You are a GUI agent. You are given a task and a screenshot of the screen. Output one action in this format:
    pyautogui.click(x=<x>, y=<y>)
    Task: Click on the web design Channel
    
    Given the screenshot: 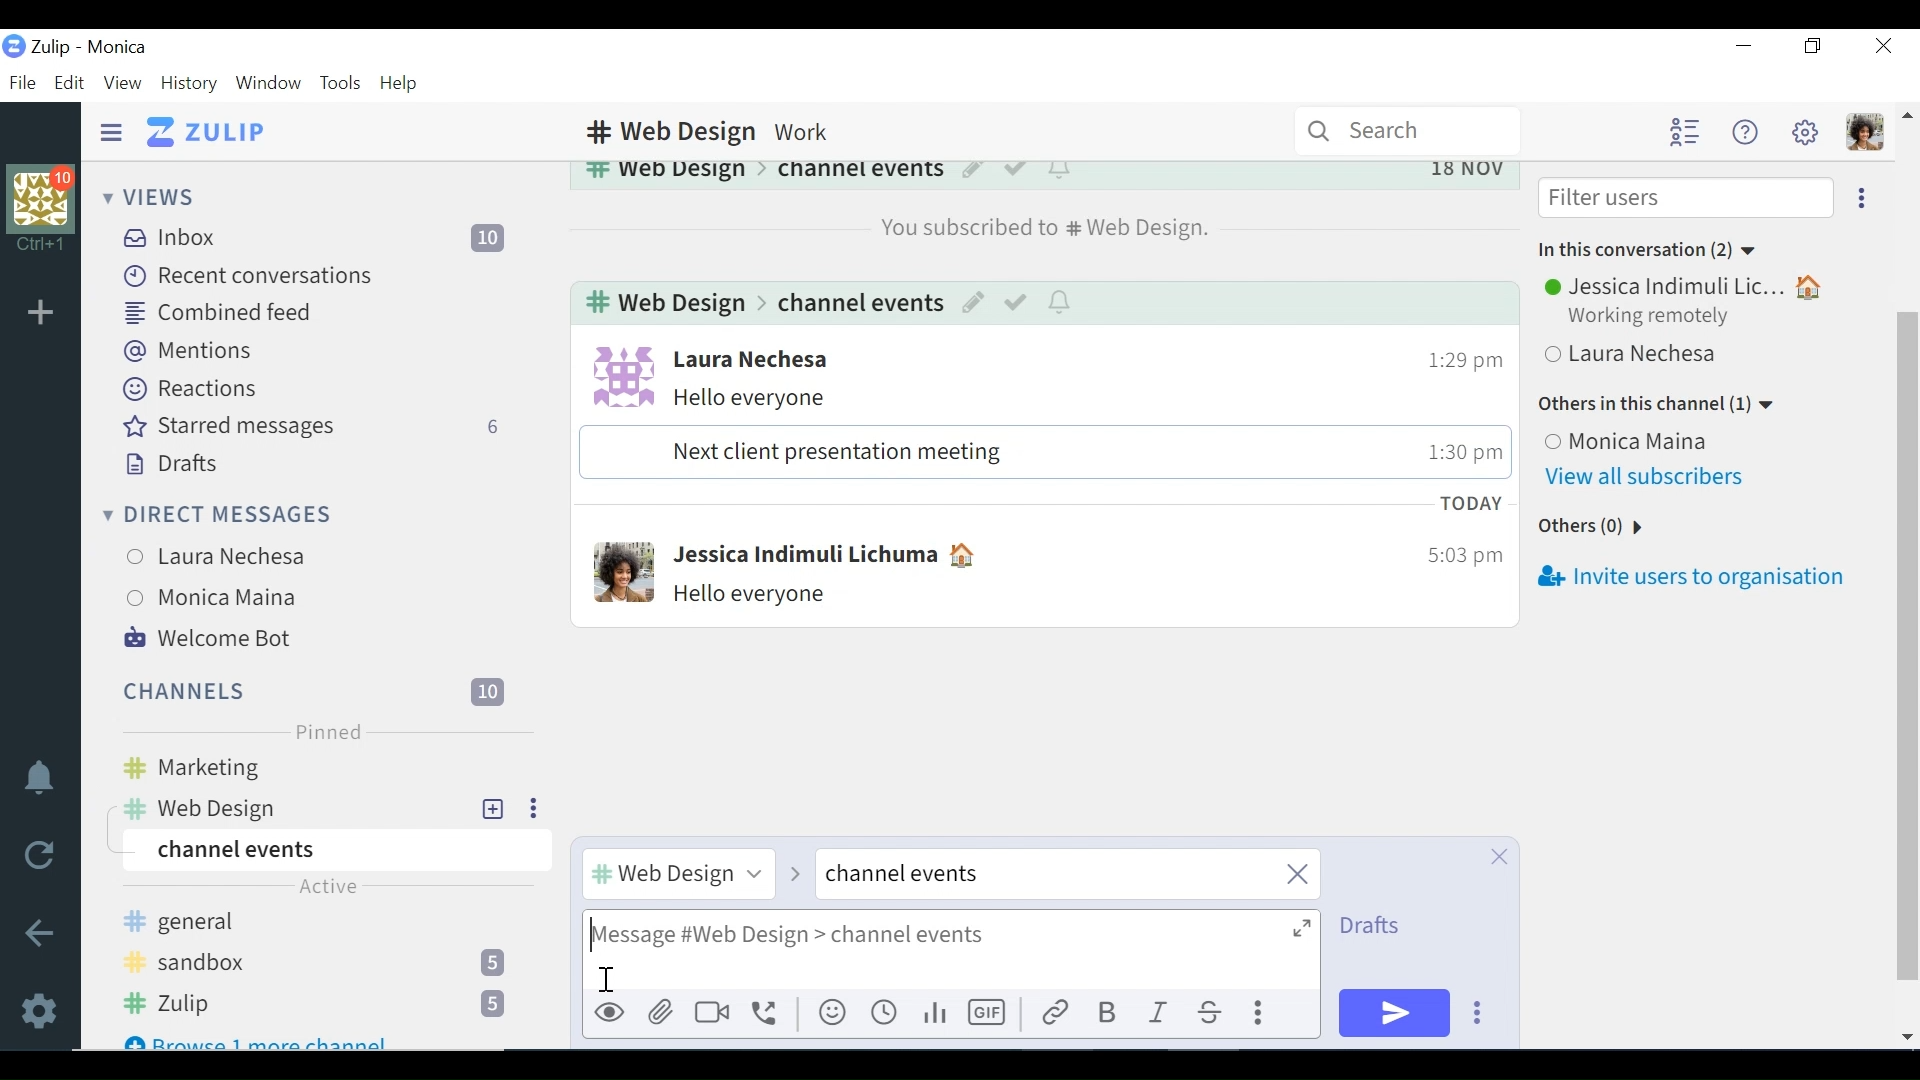 What is the action you would take?
    pyautogui.click(x=659, y=178)
    